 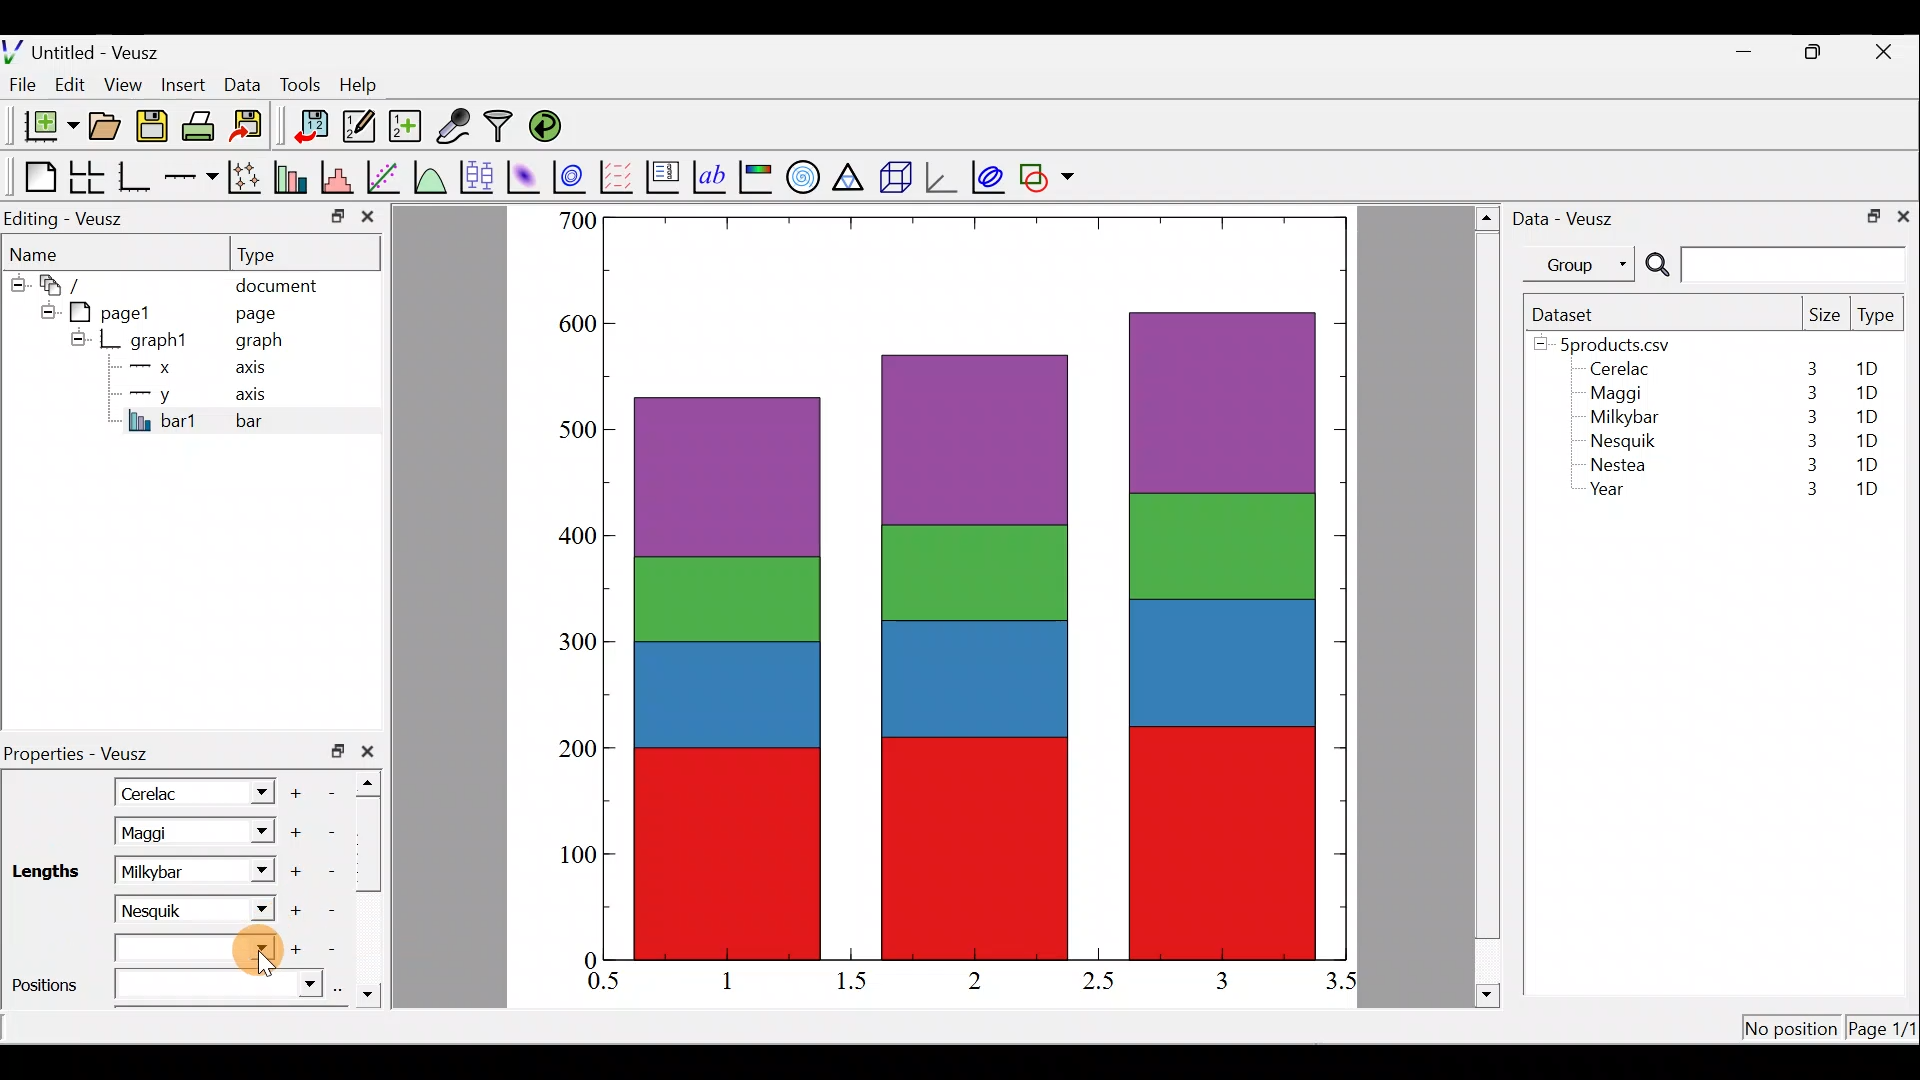 I want to click on Length dropdown, so click(x=252, y=791).